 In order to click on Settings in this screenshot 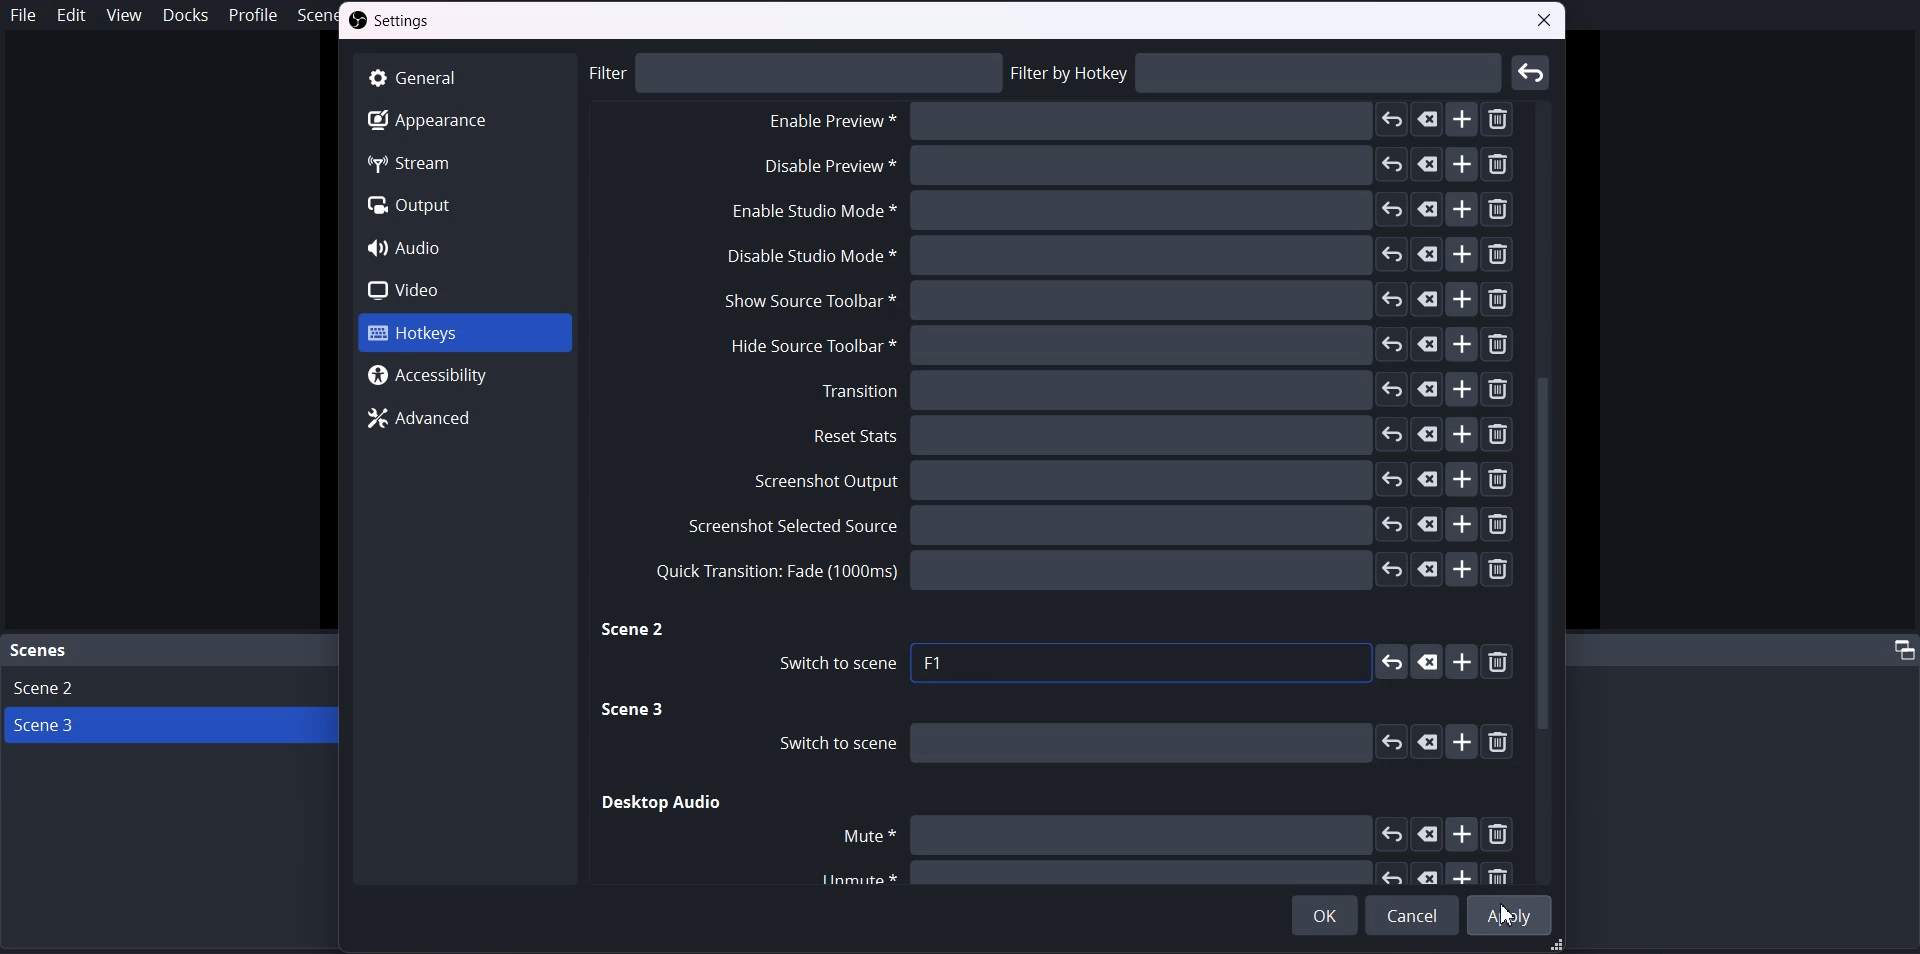, I will do `click(395, 22)`.